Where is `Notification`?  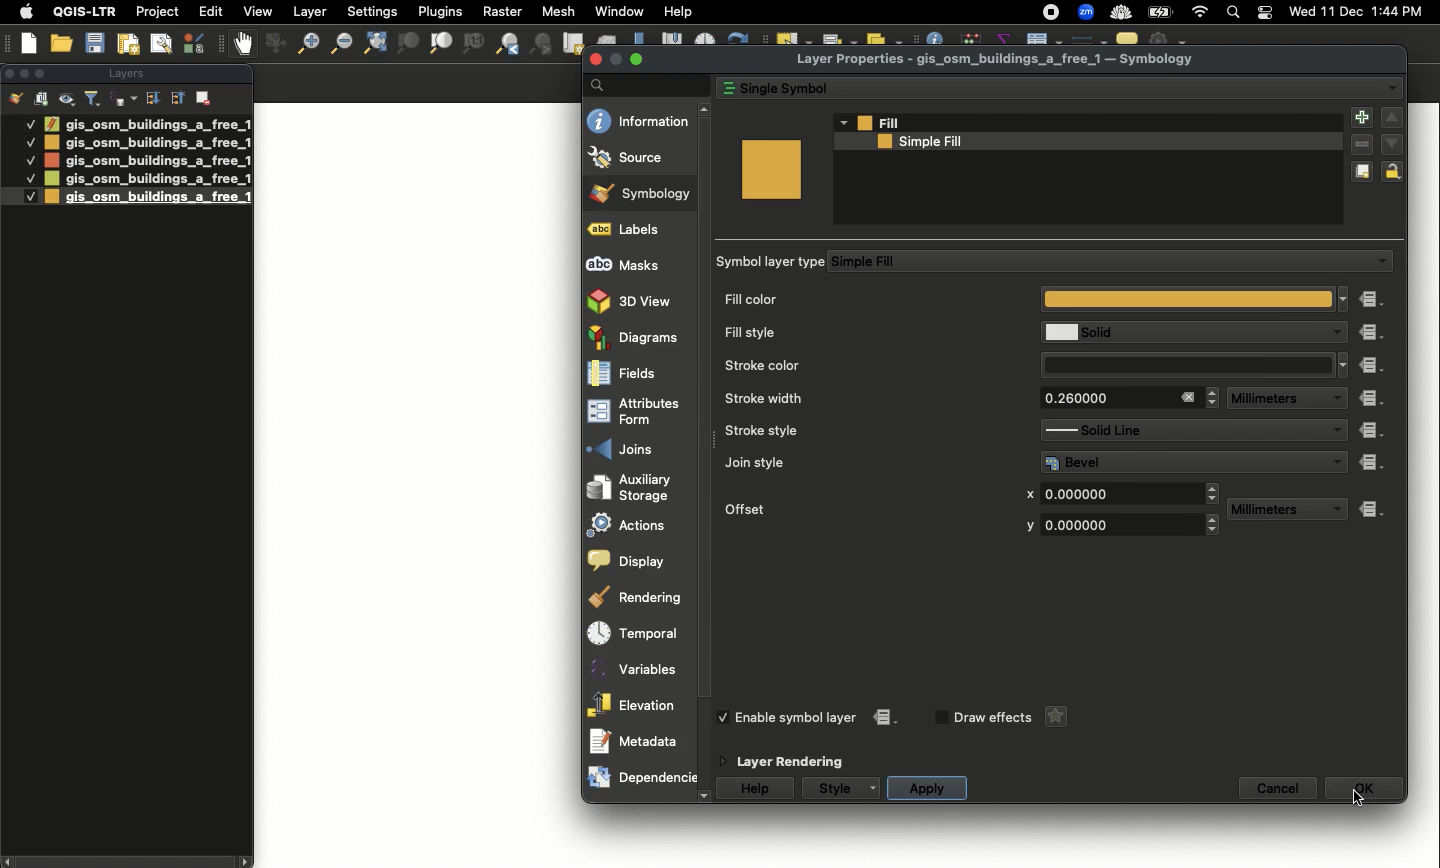
Notification is located at coordinates (1262, 13).